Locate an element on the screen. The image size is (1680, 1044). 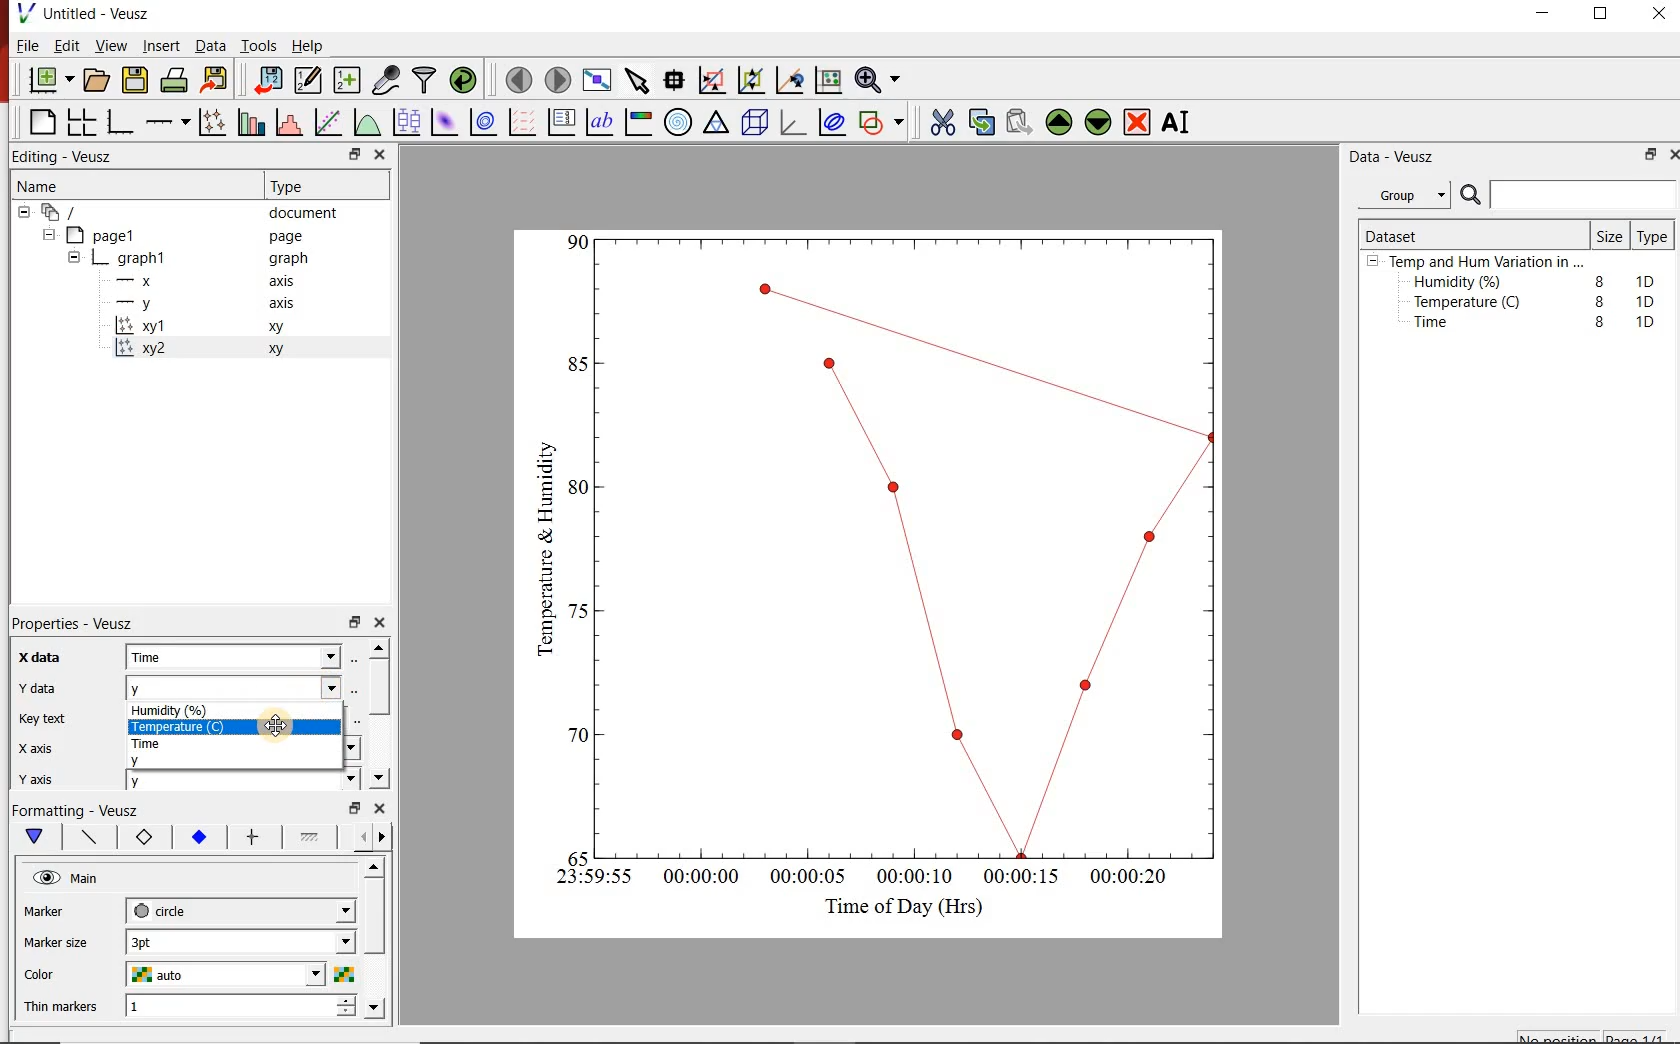
base graph is located at coordinates (122, 119).